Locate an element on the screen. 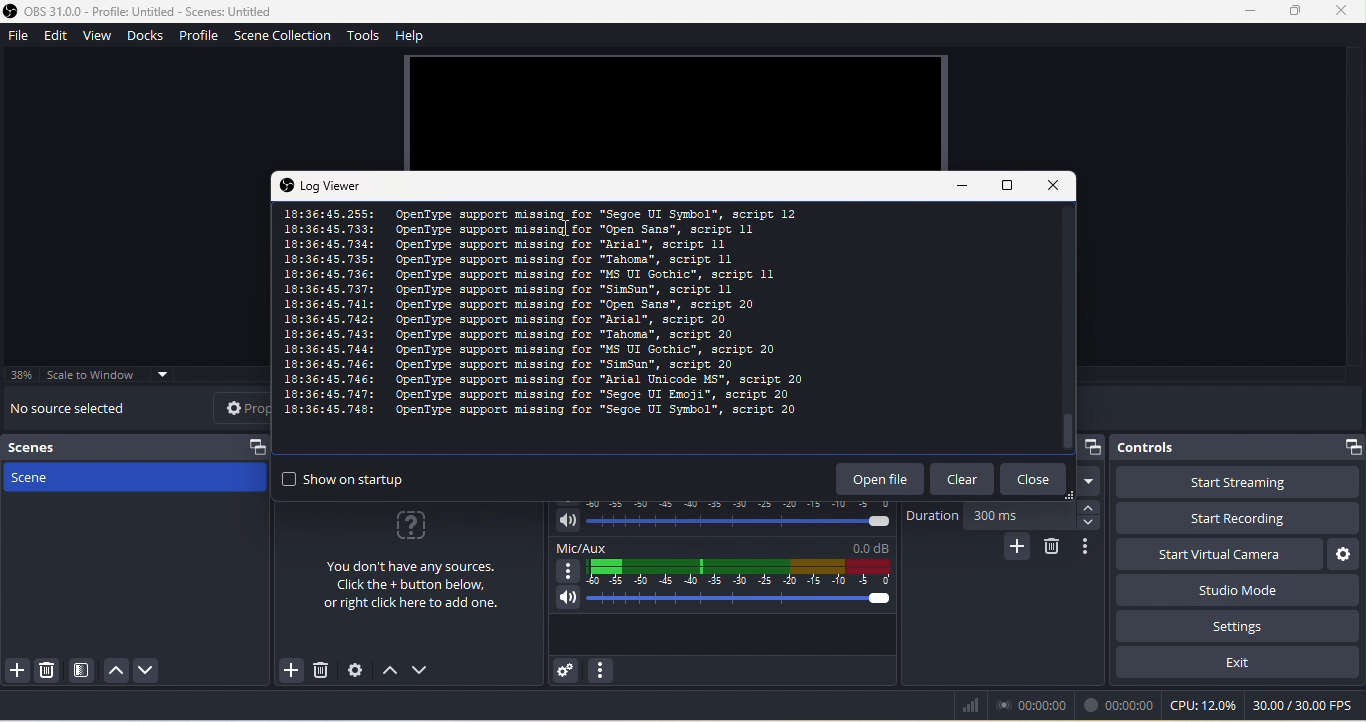 The height and width of the screenshot is (722, 1366). edit is located at coordinates (59, 38).